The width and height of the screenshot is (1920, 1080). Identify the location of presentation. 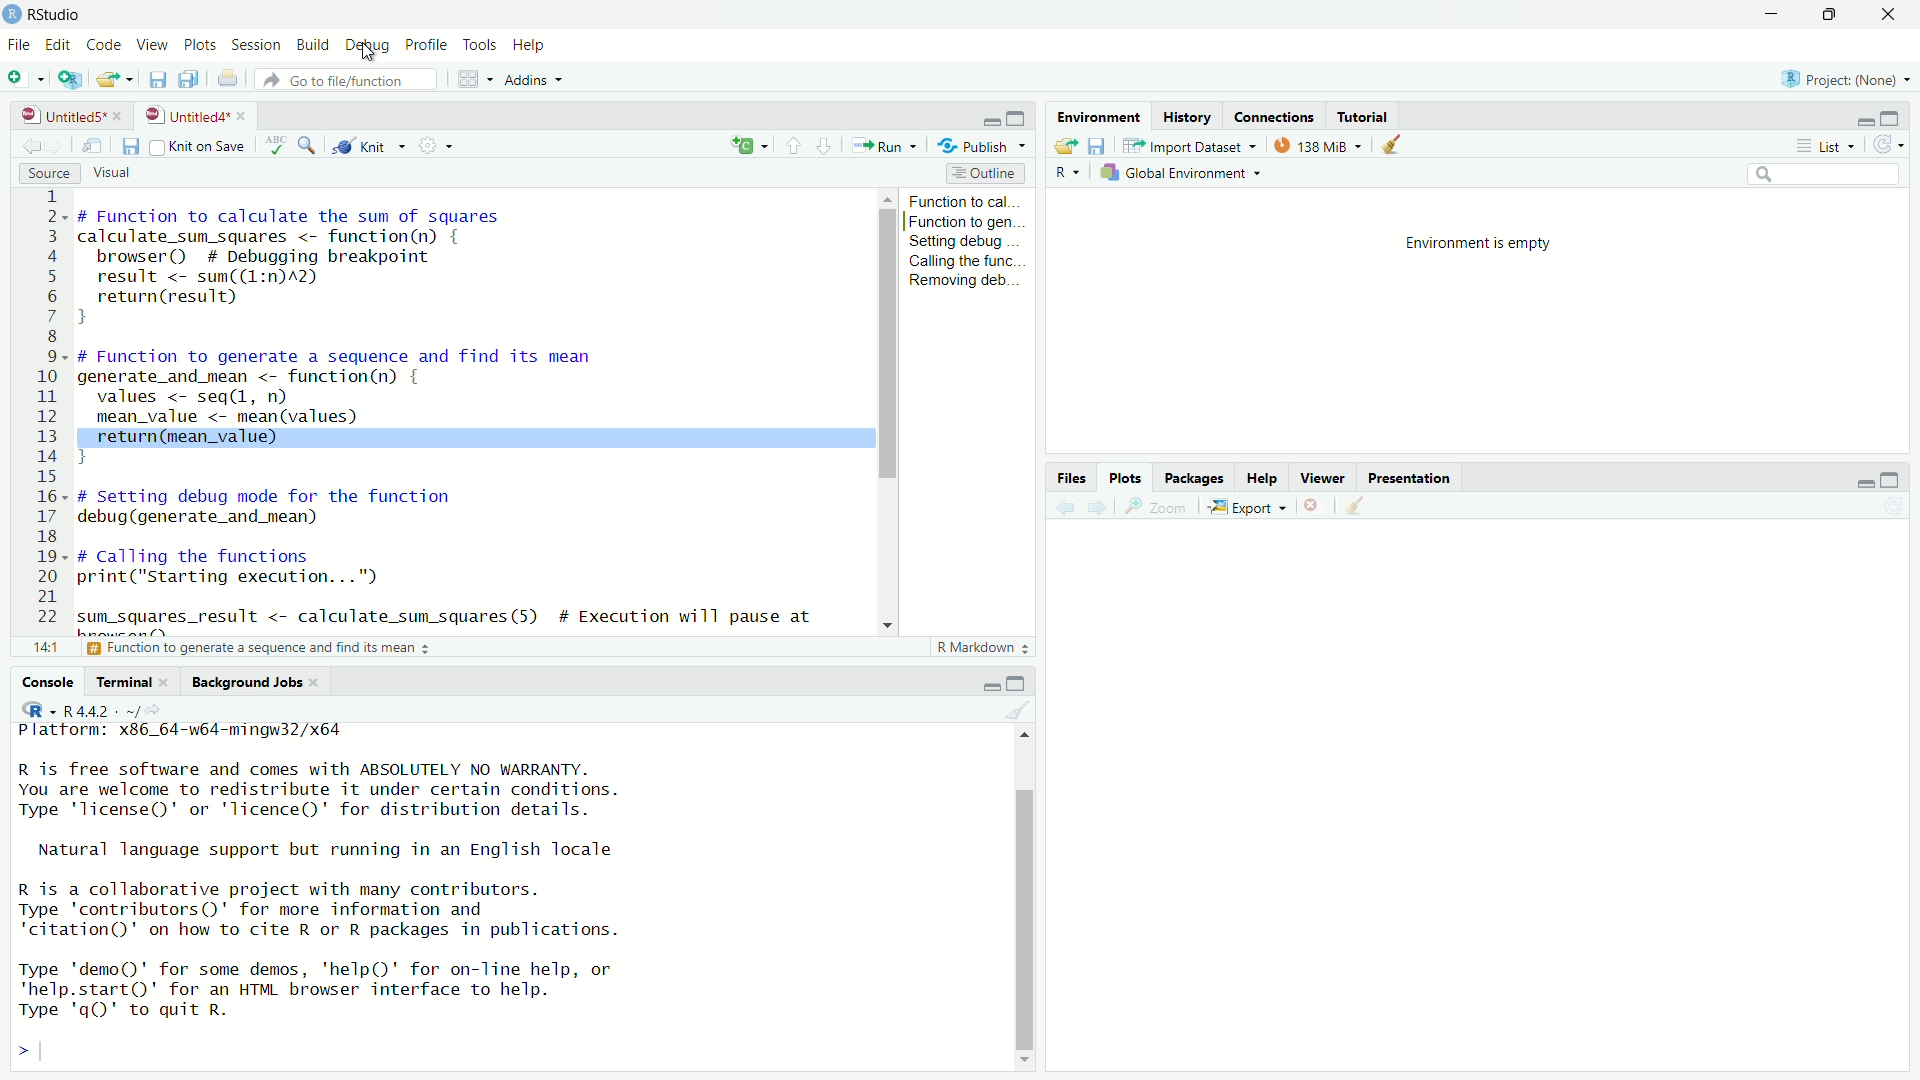
(1413, 473).